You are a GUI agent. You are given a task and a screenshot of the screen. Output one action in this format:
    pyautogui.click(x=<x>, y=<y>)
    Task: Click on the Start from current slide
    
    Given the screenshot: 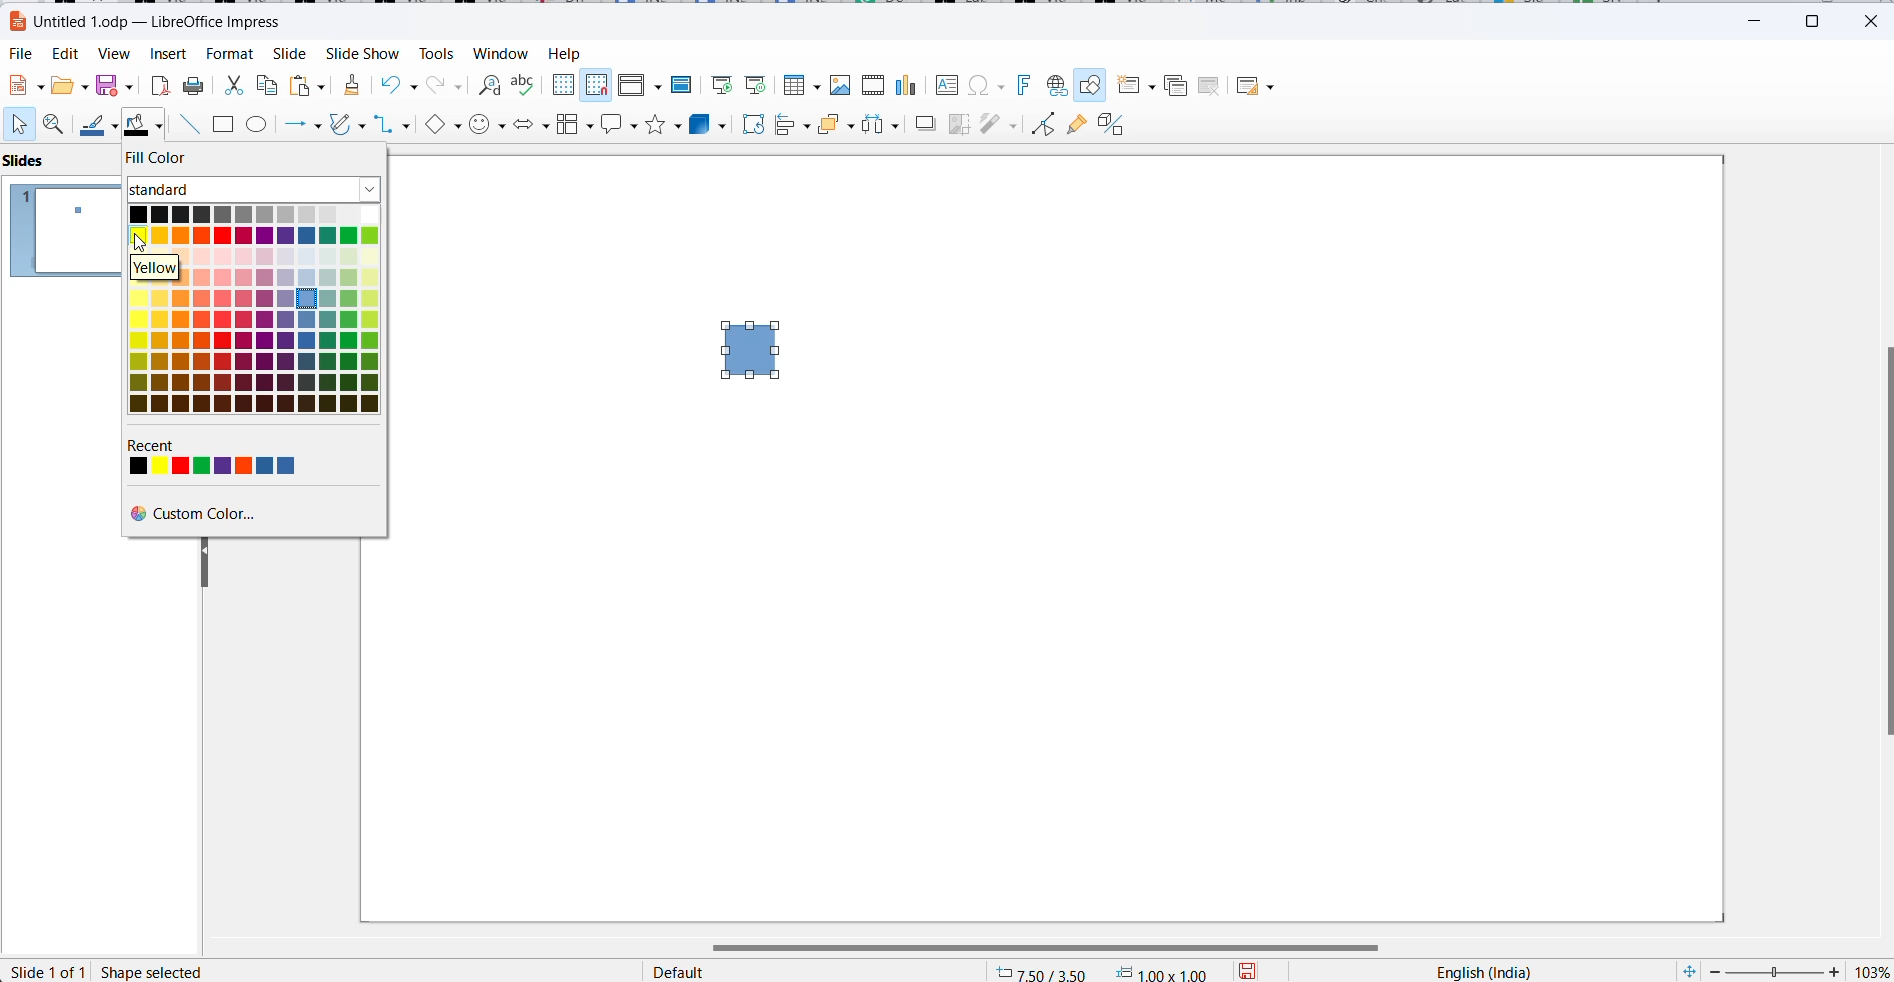 What is the action you would take?
    pyautogui.click(x=756, y=85)
    